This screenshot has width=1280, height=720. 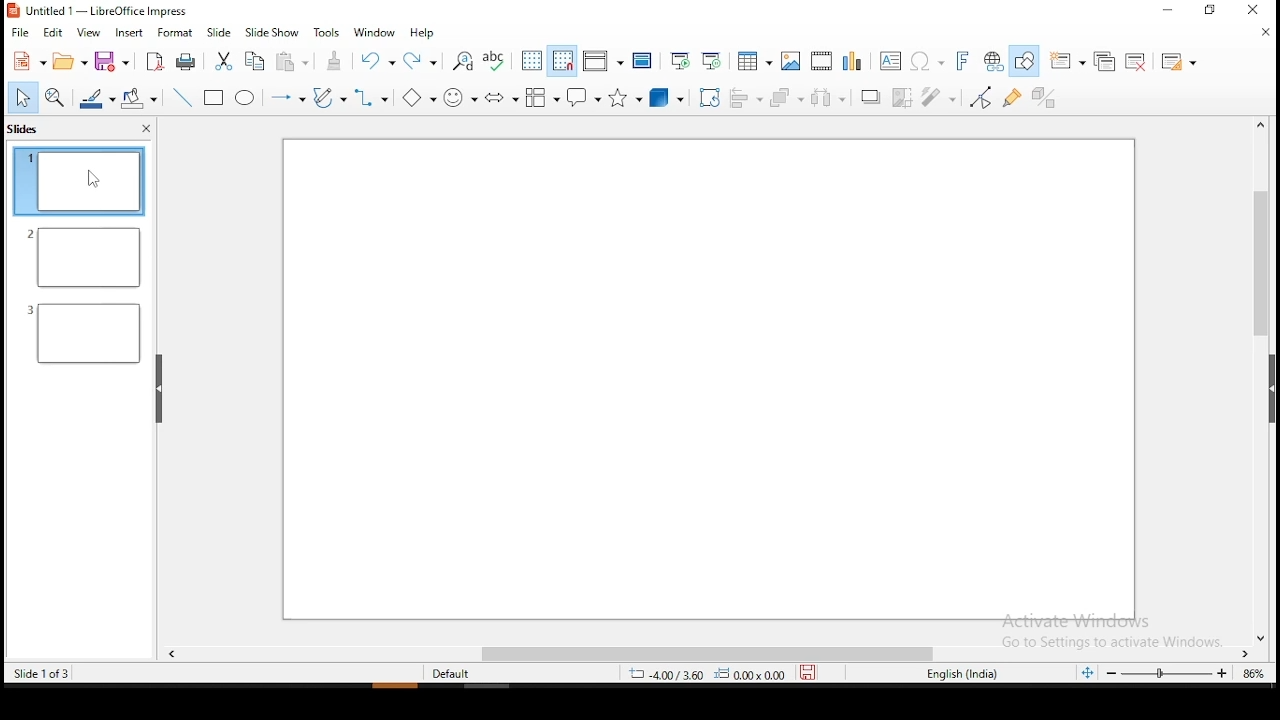 I want to click on rotate, so click(x=709, y=98).